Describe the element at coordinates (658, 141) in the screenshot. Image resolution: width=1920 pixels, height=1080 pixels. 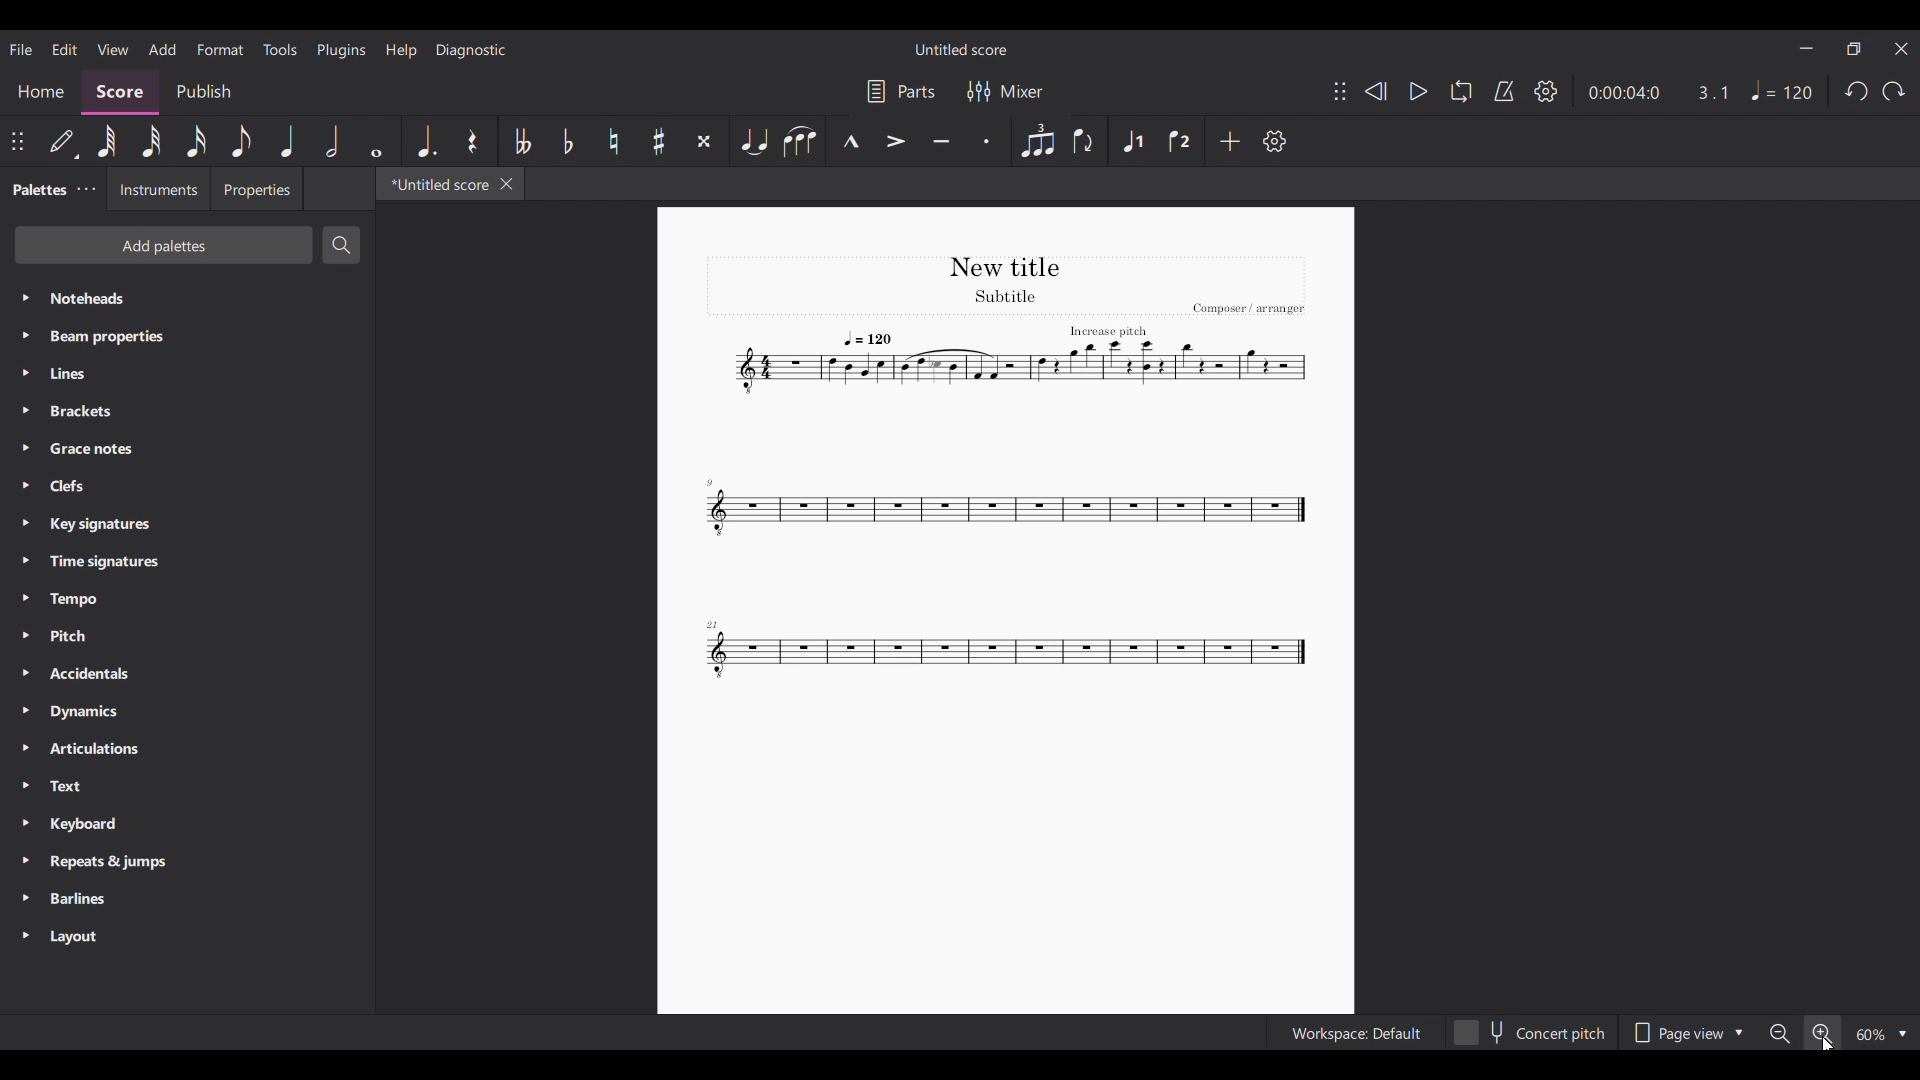
I see `Toggle sharp` at that location.